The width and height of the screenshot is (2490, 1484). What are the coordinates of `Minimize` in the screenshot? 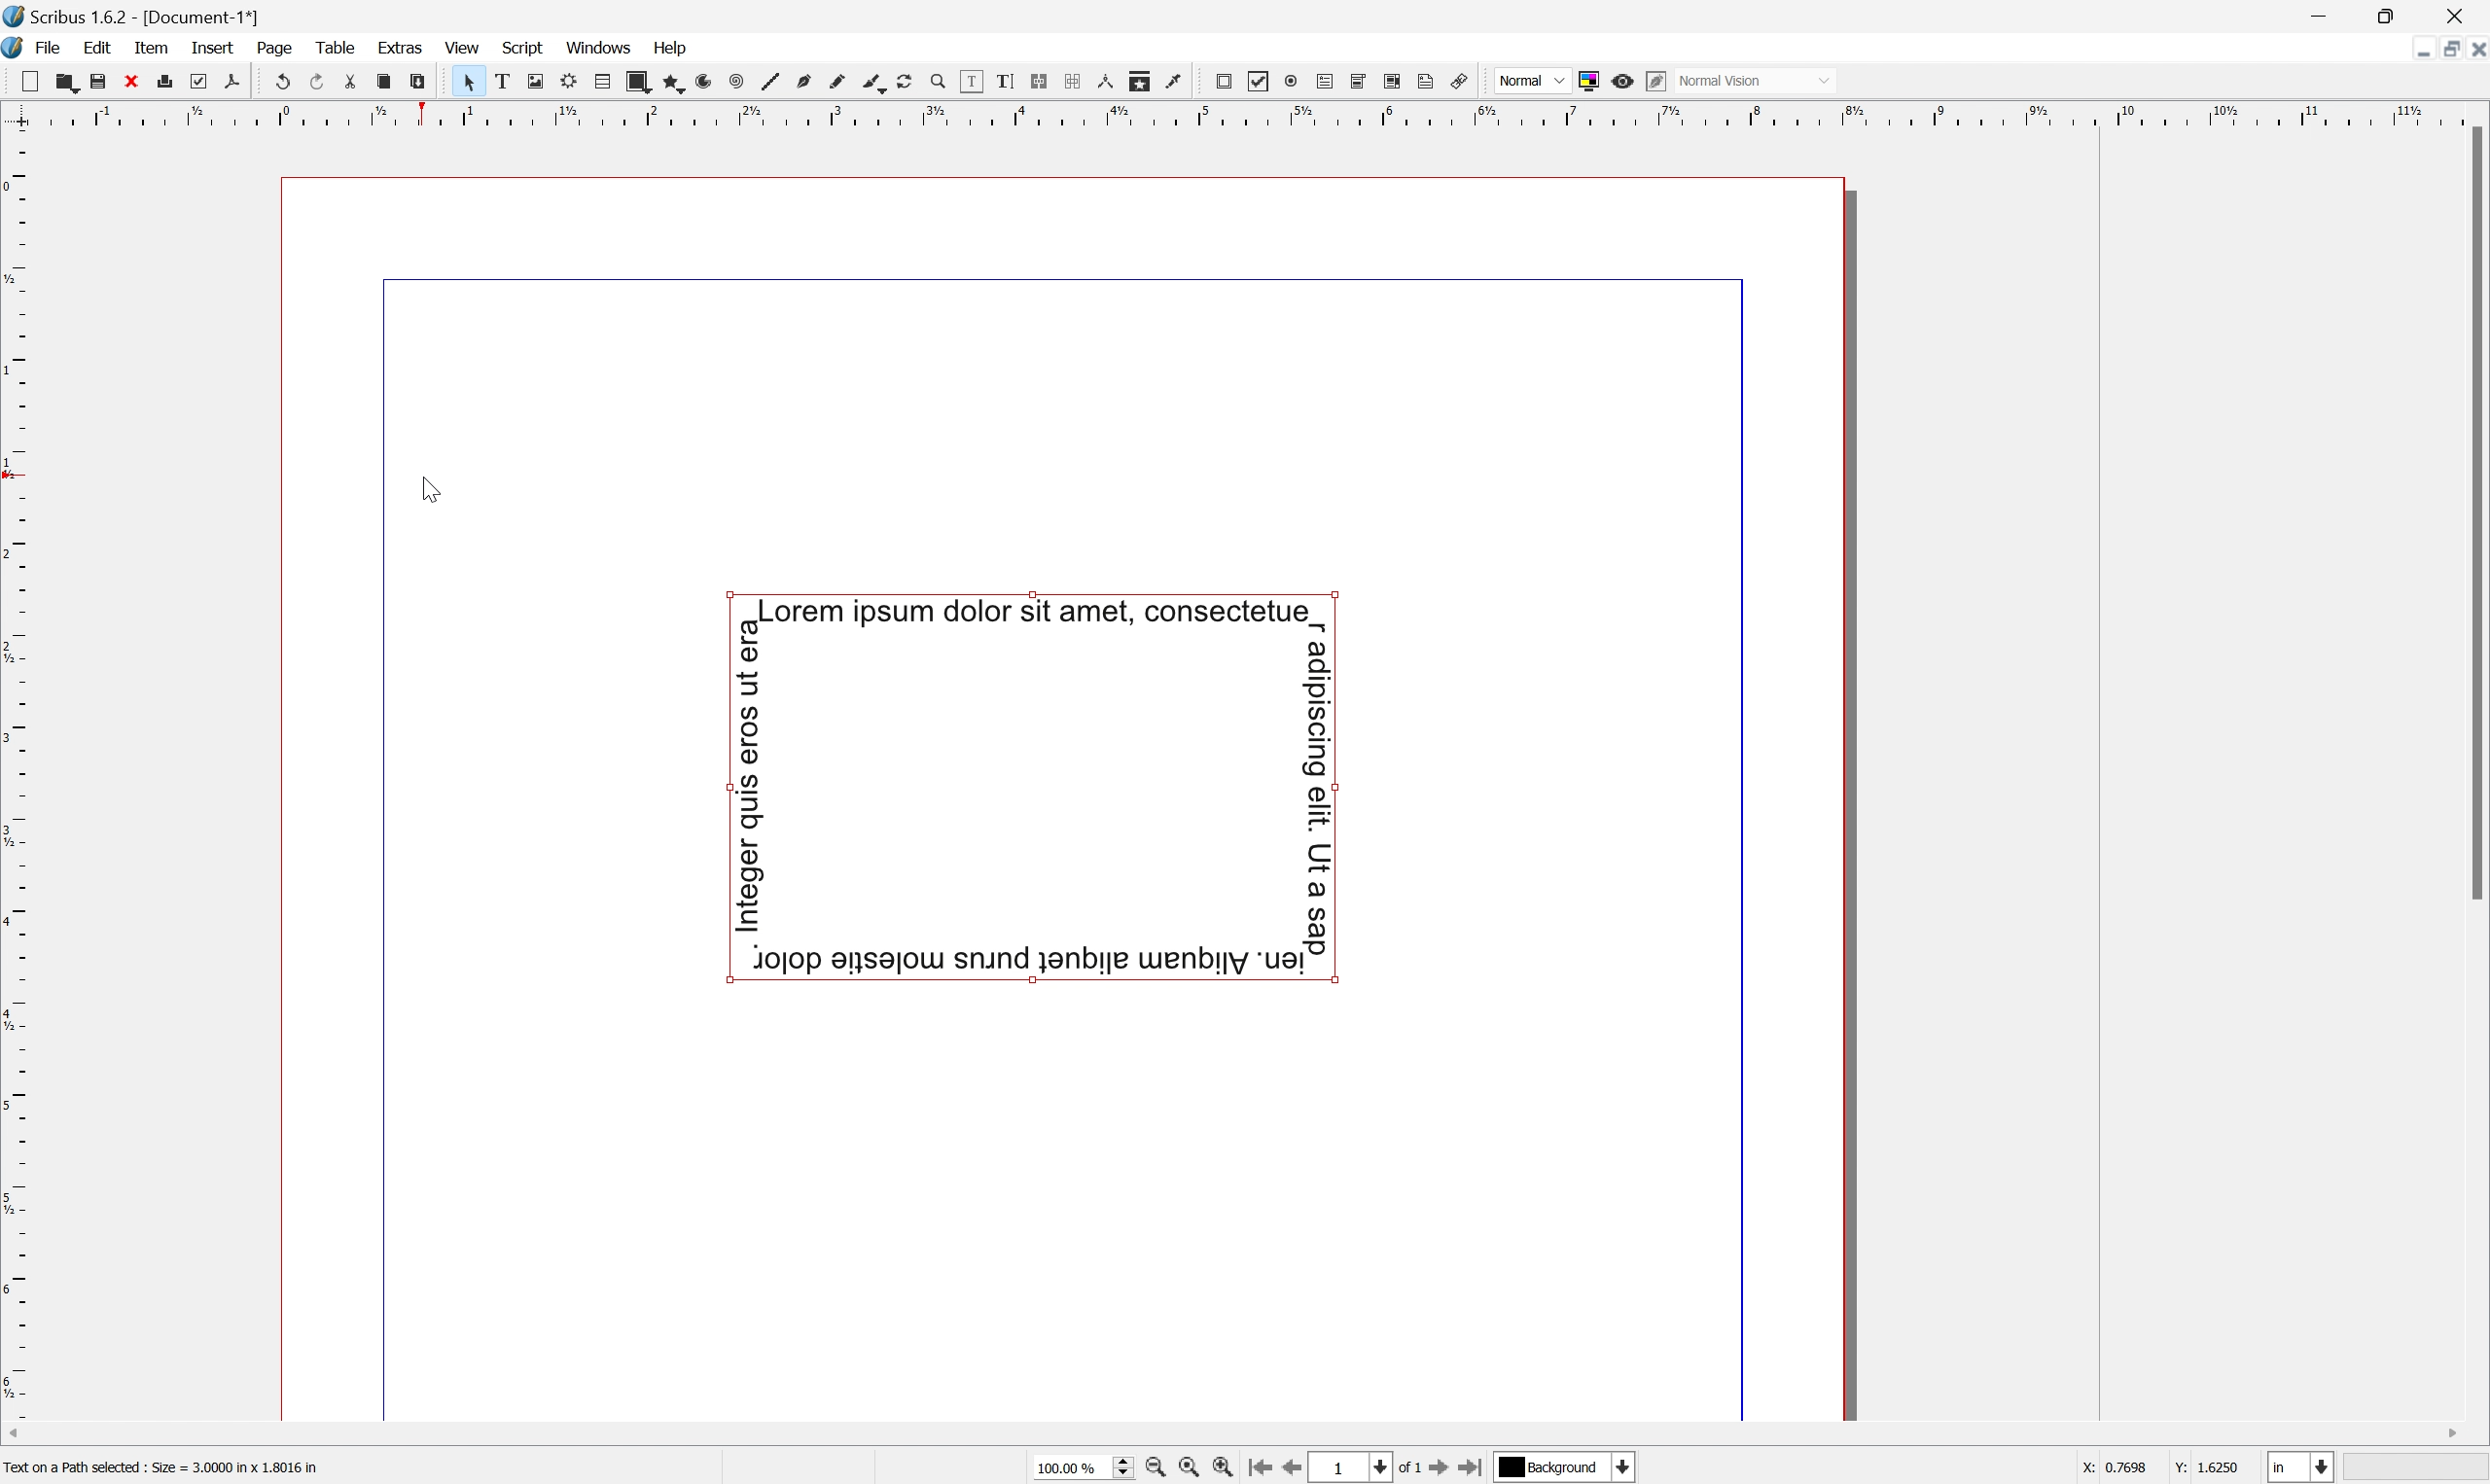 It's located at (2407, 48).